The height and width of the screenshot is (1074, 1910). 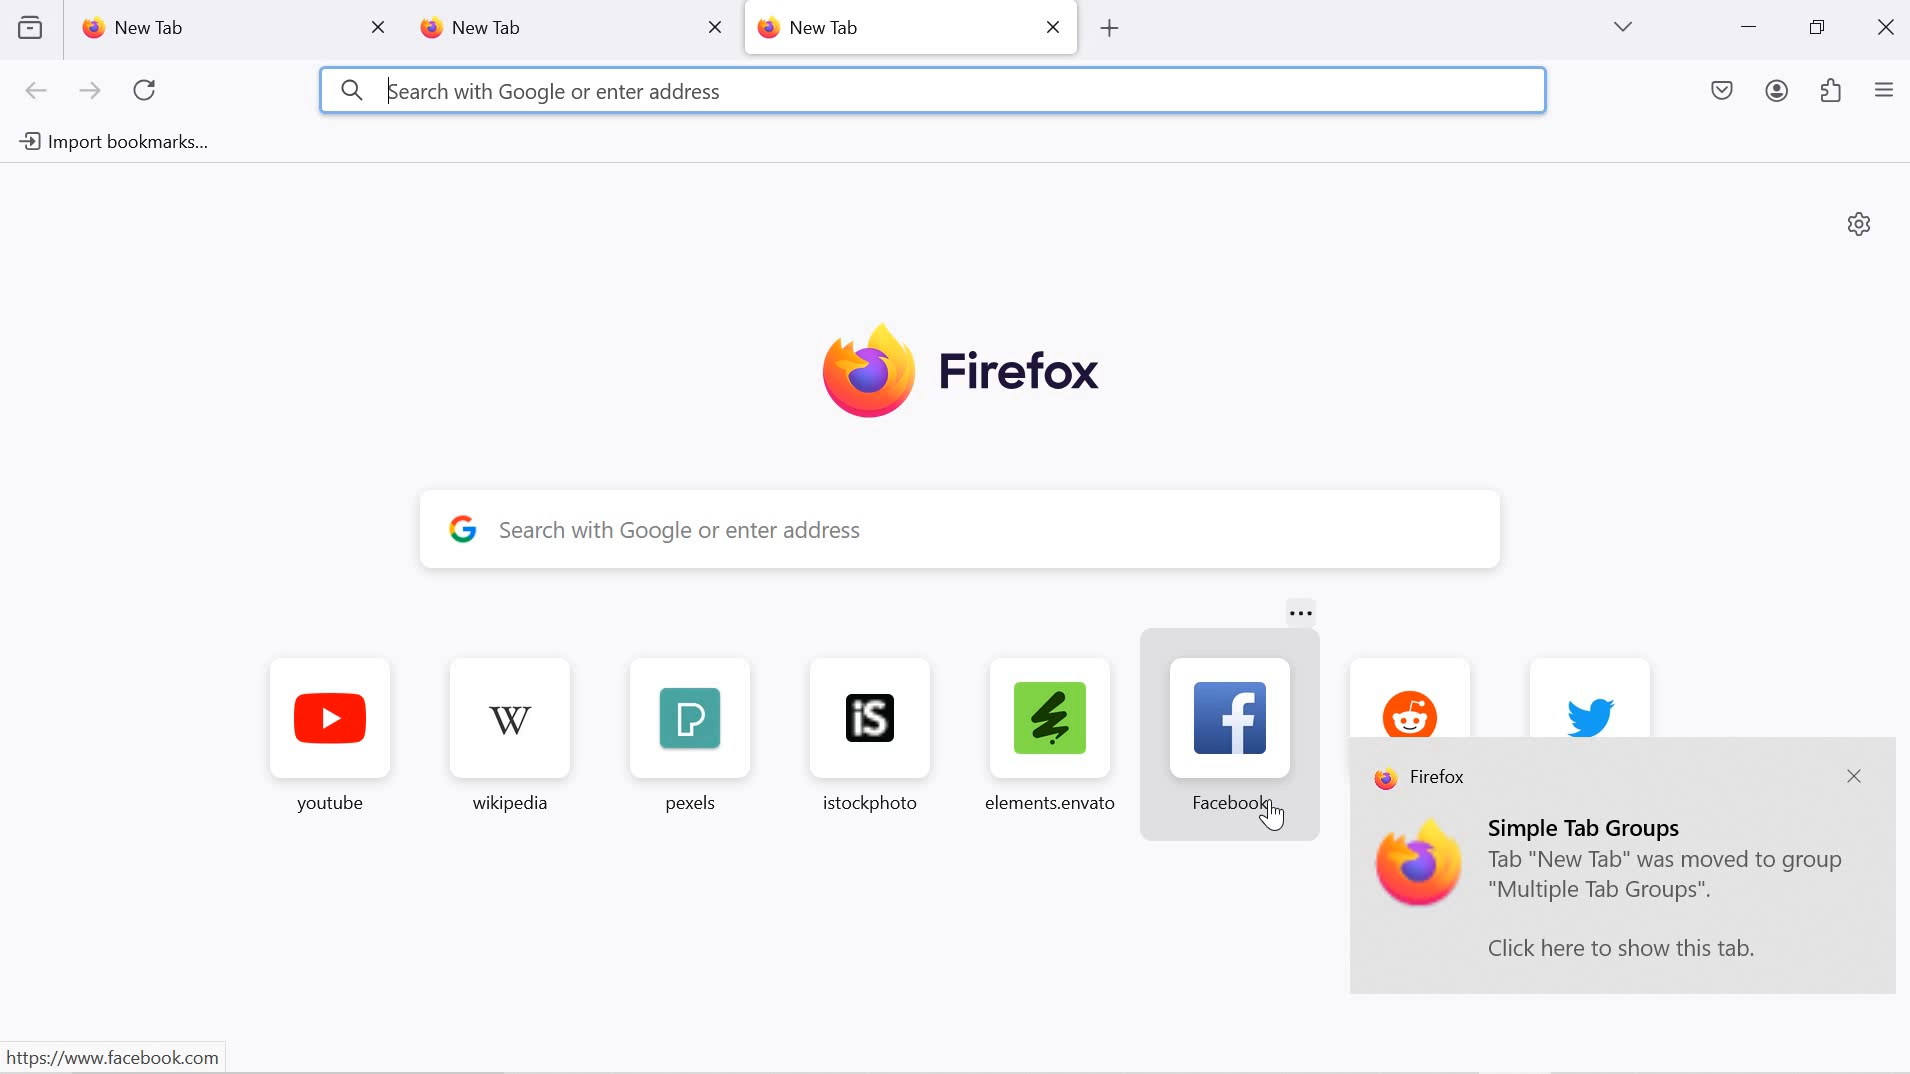 What do you see at coordinates (1621, 948) in the screenshot?
I see `click here to show this tab` at bounding box center [1621, 948].